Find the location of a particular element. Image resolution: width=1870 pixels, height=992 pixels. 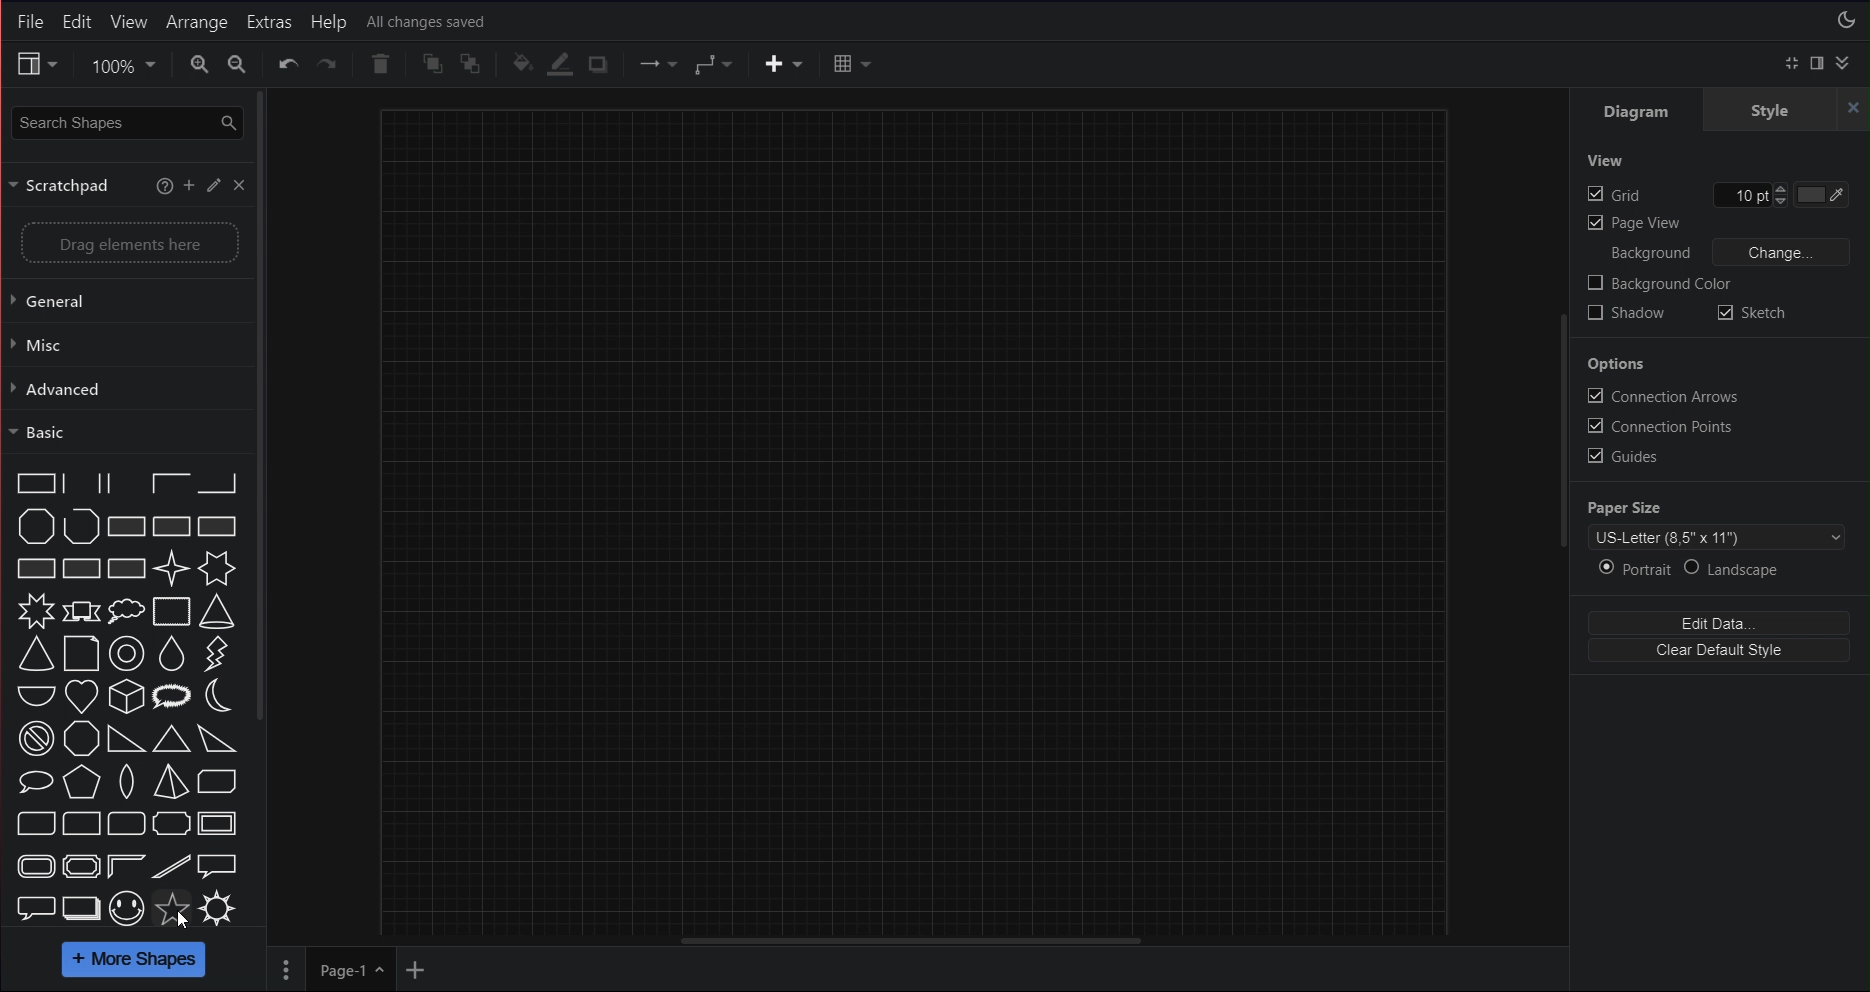

moon is located at coordinates (217, 696).